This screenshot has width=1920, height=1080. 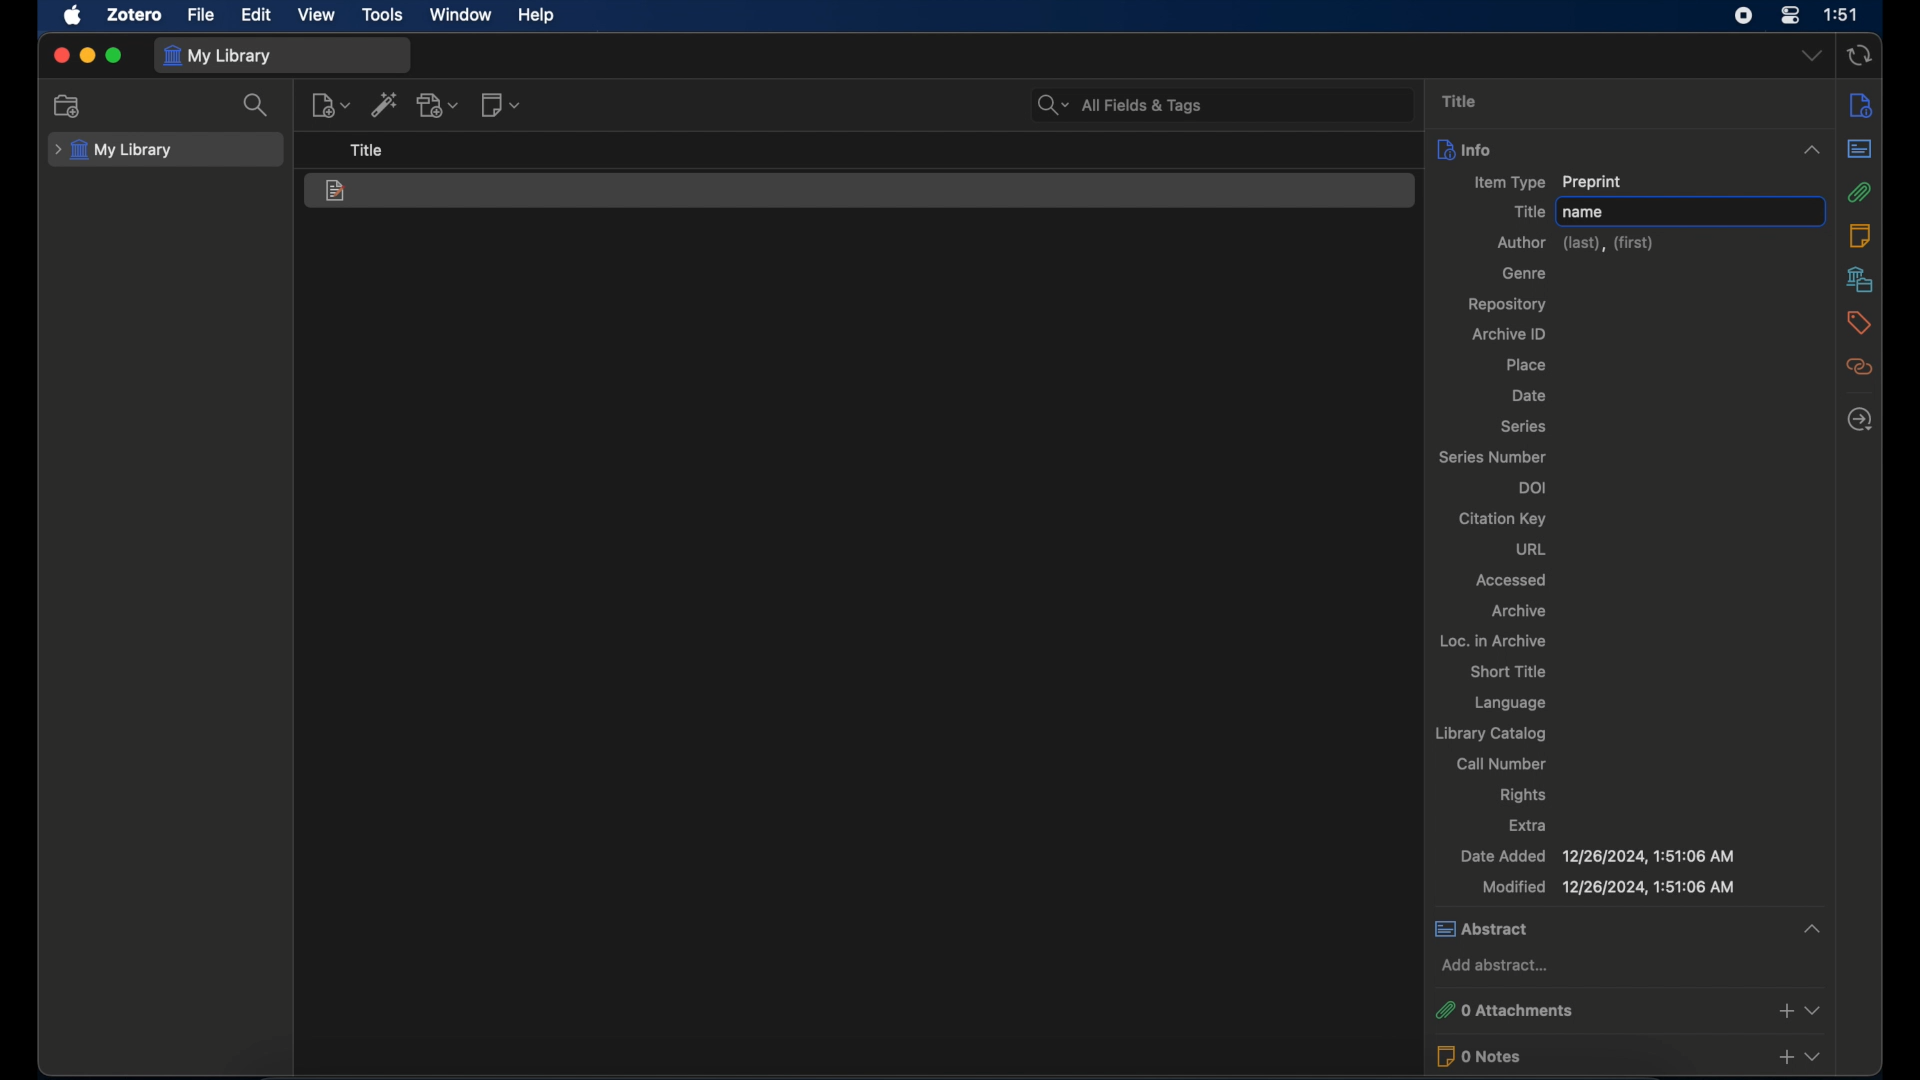 I want to click on series number, so click(x=1493, y=458).